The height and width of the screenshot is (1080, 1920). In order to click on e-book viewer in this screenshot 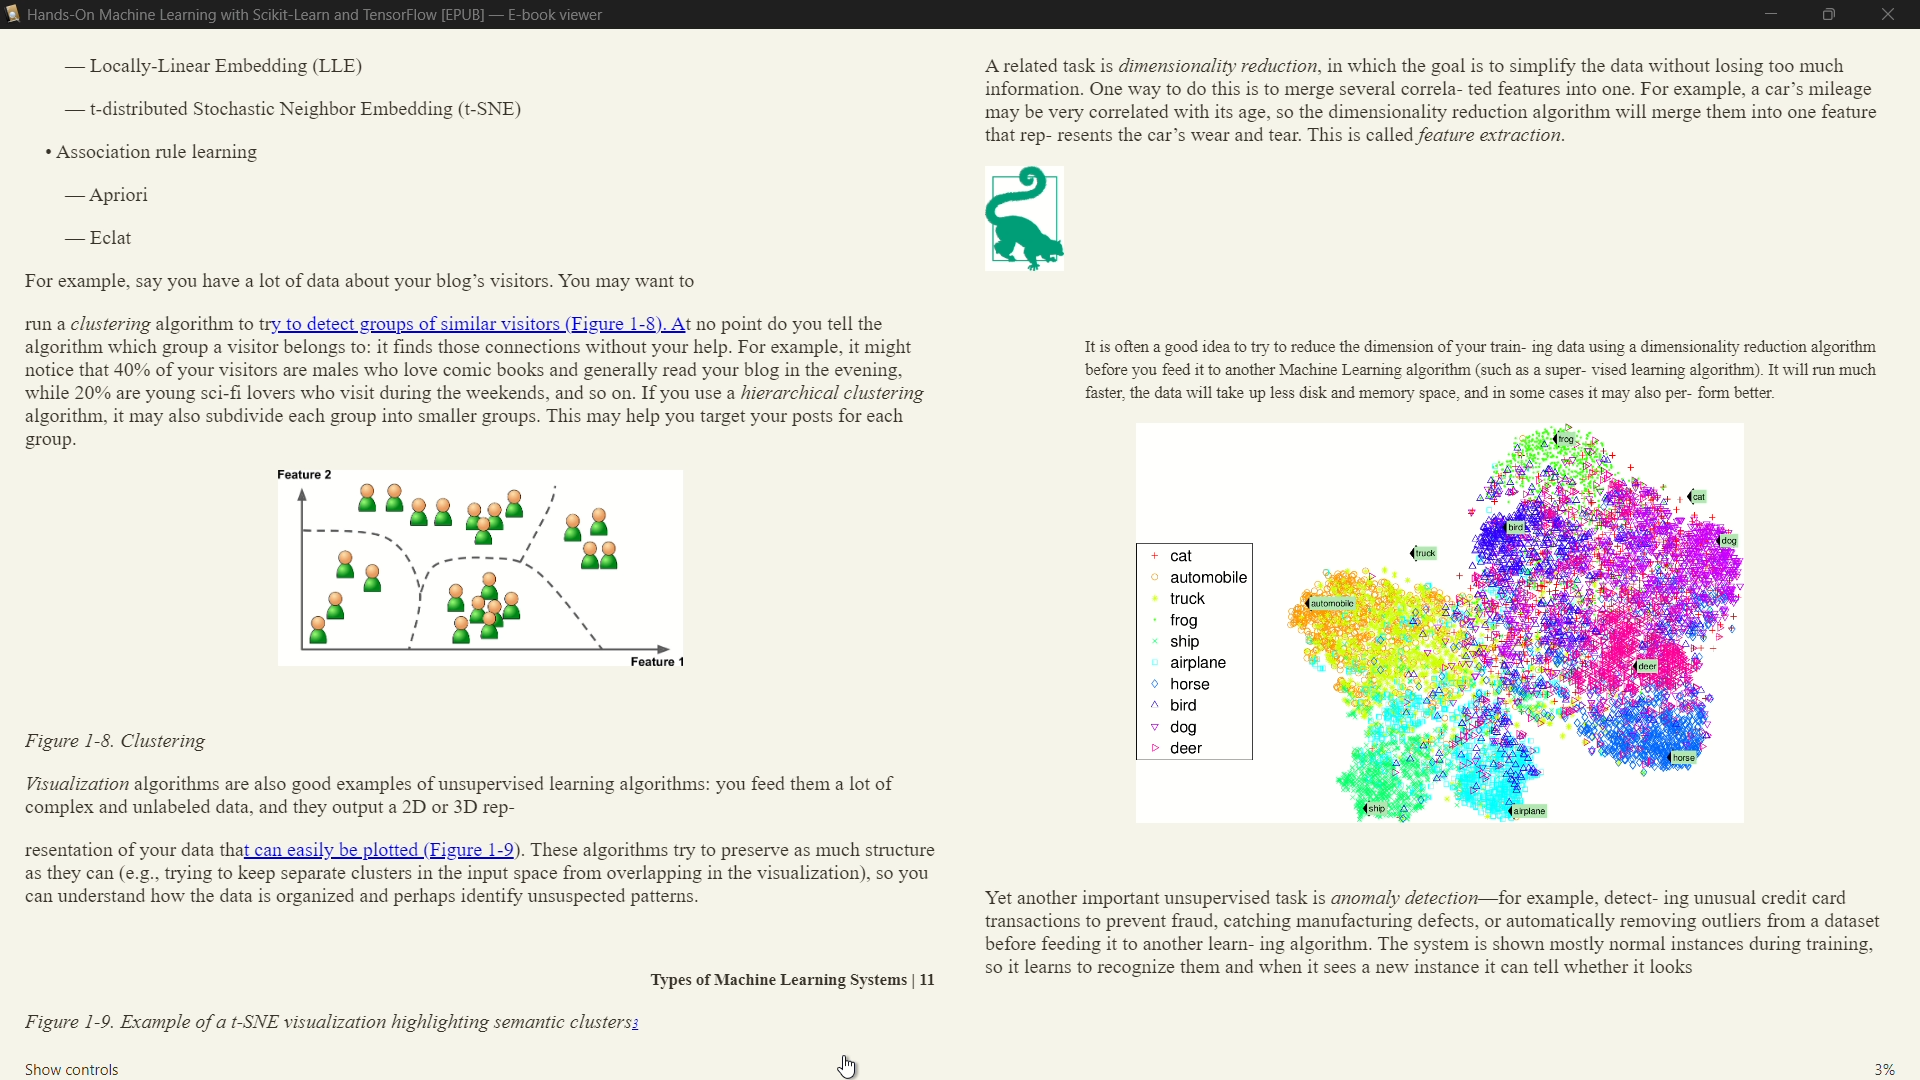, I will do `click(555, 15)`.